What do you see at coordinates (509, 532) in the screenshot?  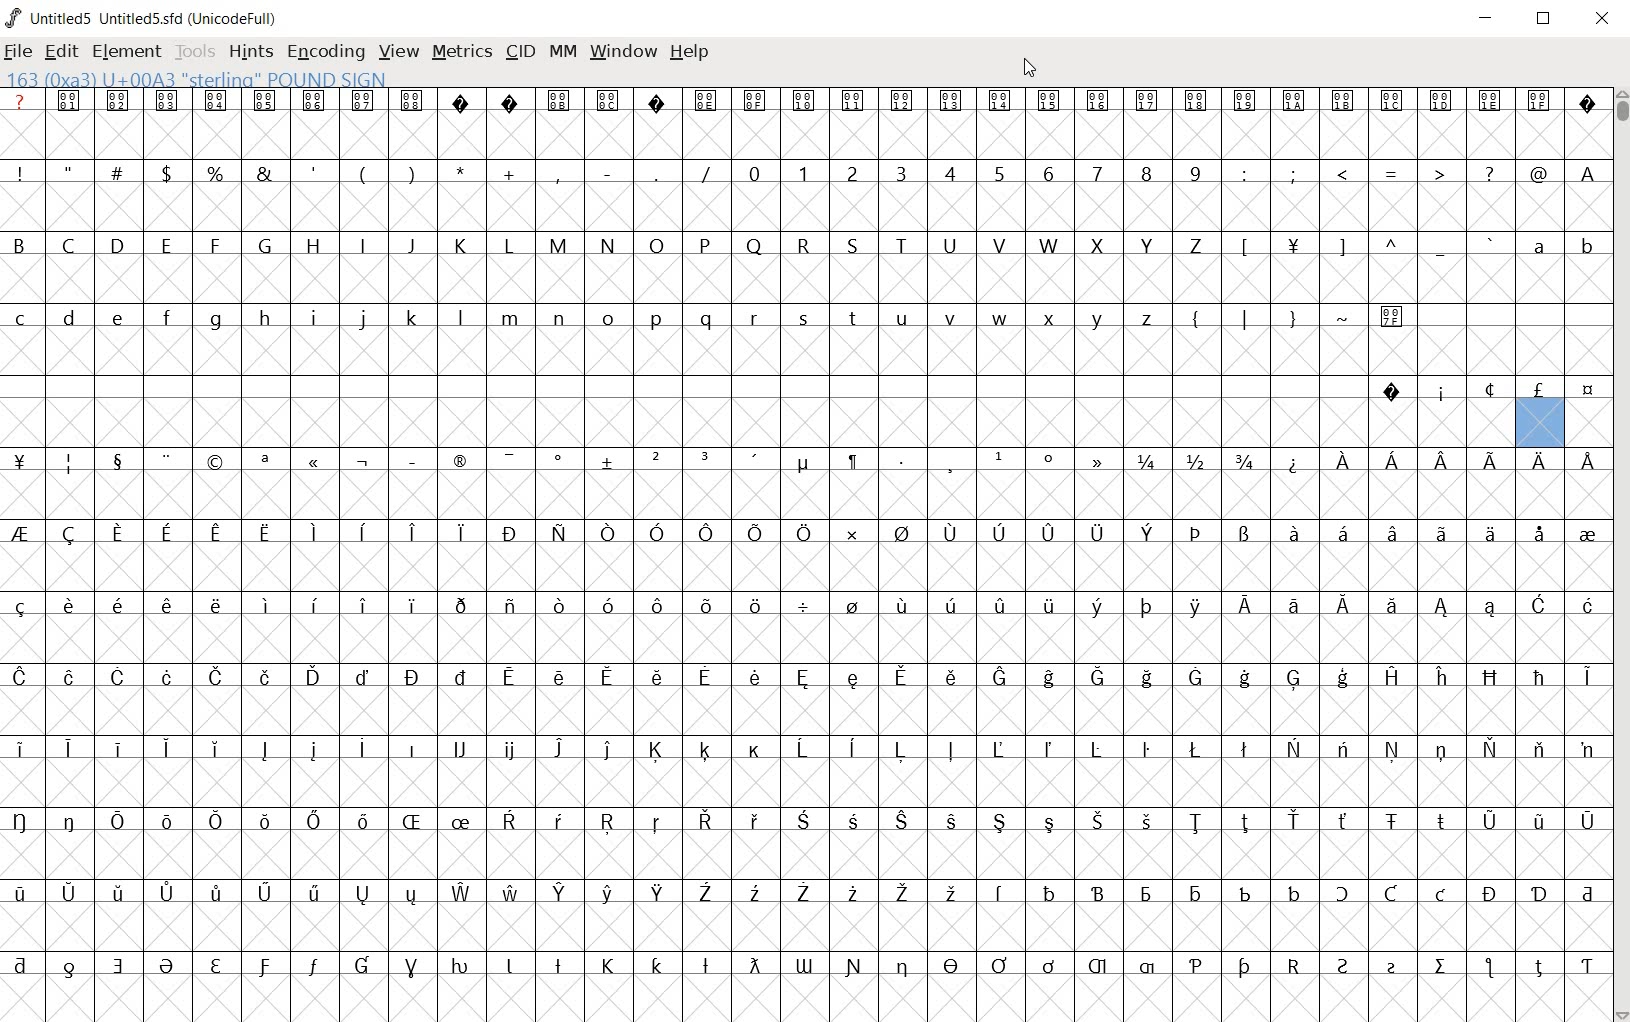 I see `Symbol` at bounding box center [509, 532].